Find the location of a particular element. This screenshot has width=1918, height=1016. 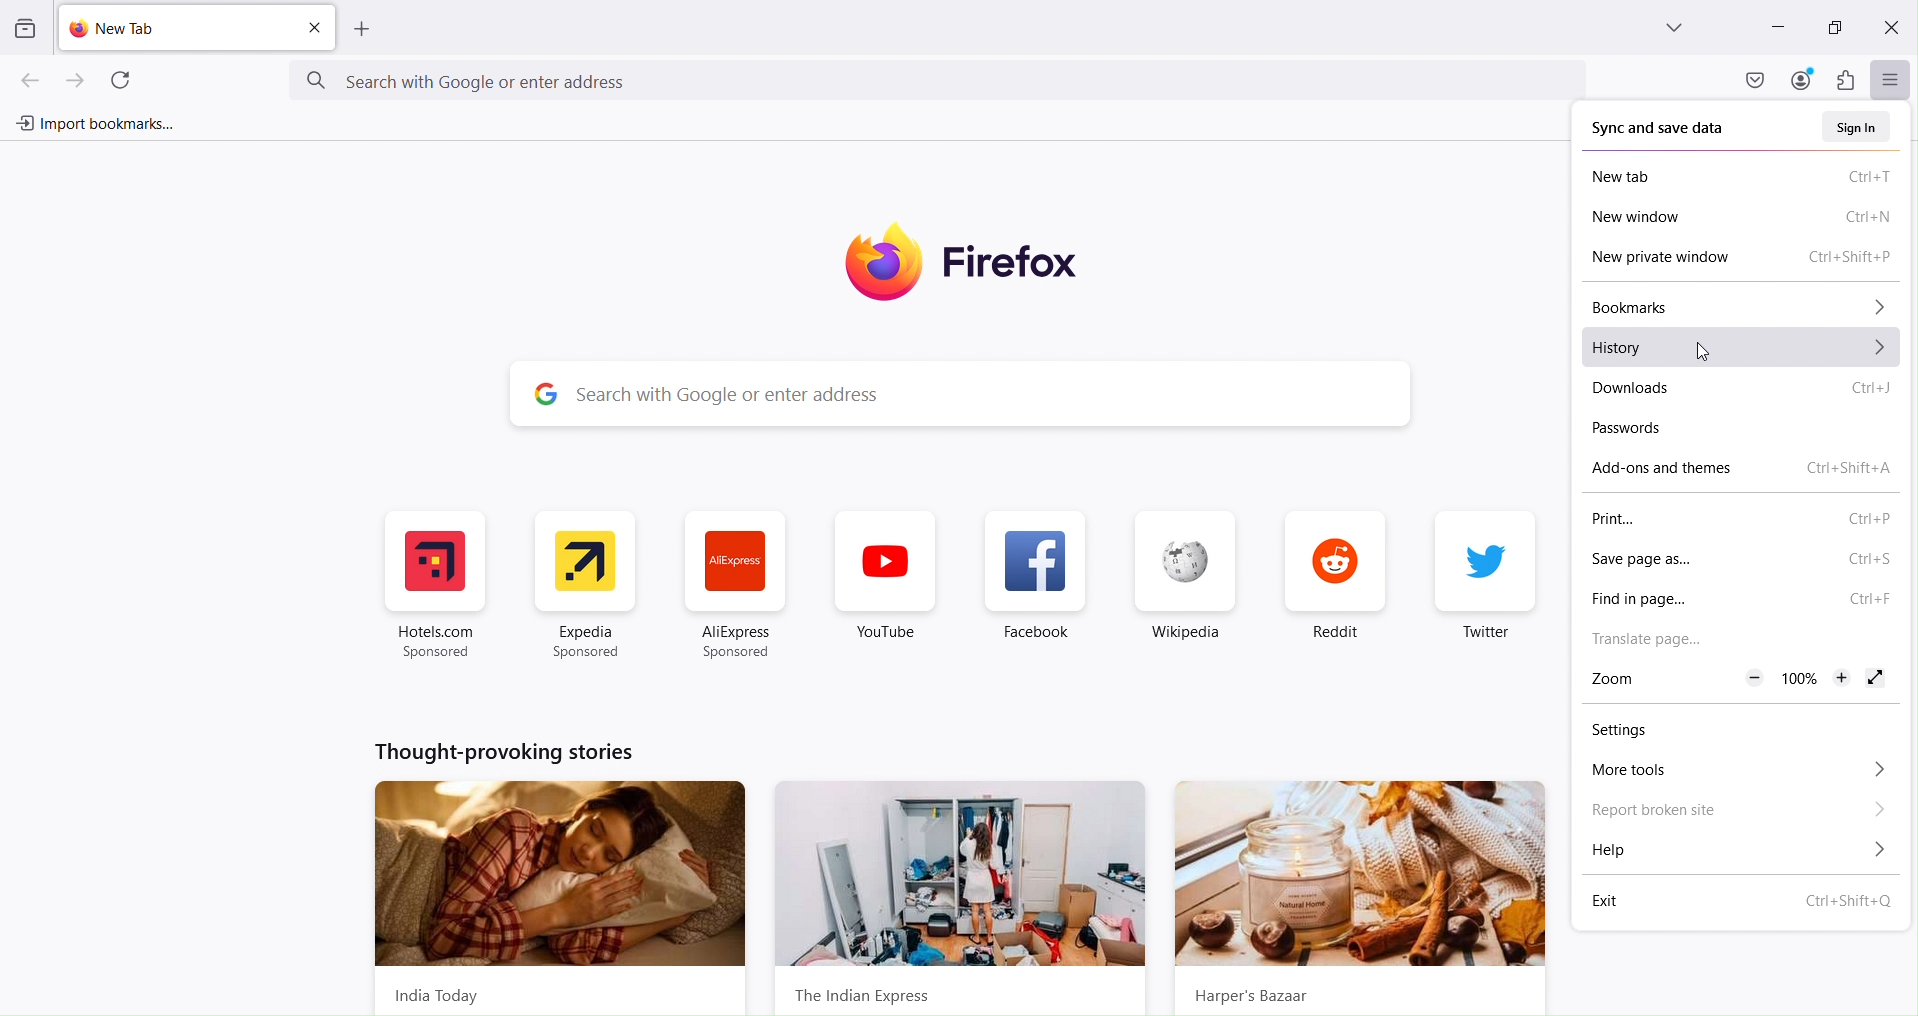

Go forward one page  is located at coordinates (80, 78).